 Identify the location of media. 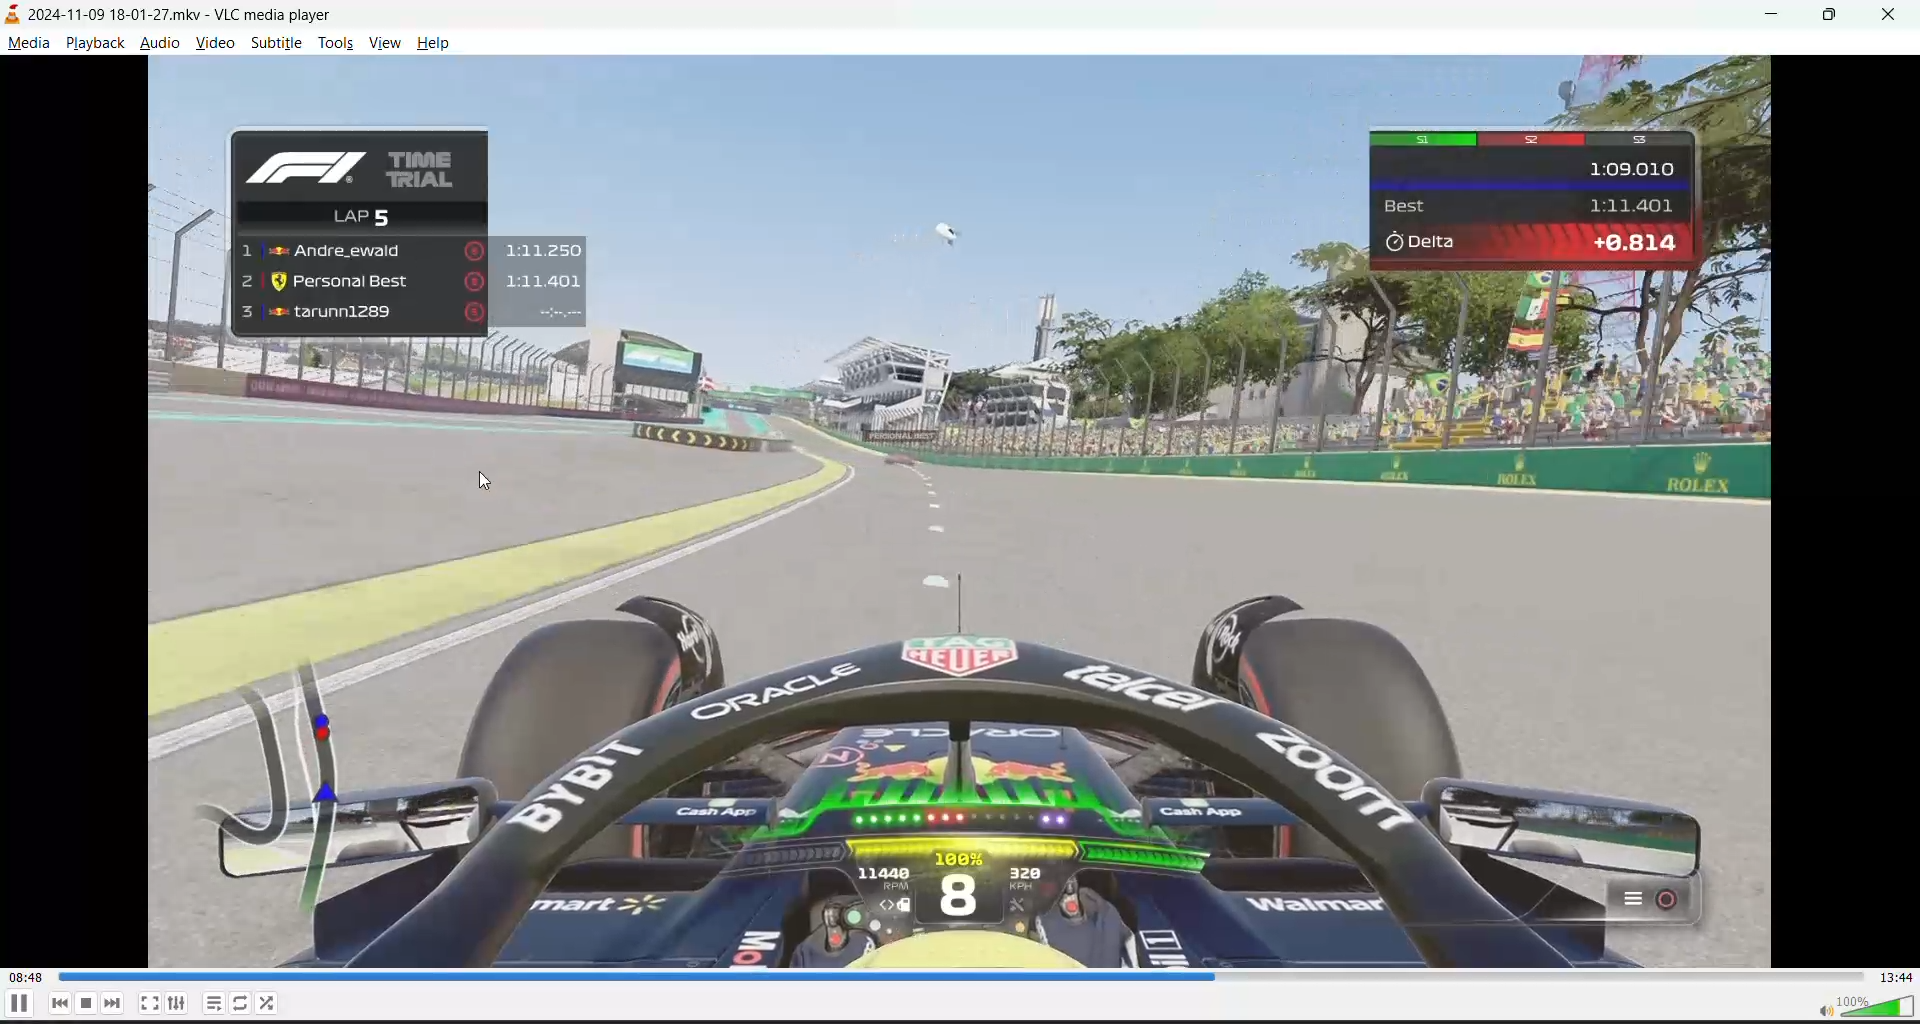
(30, 43).